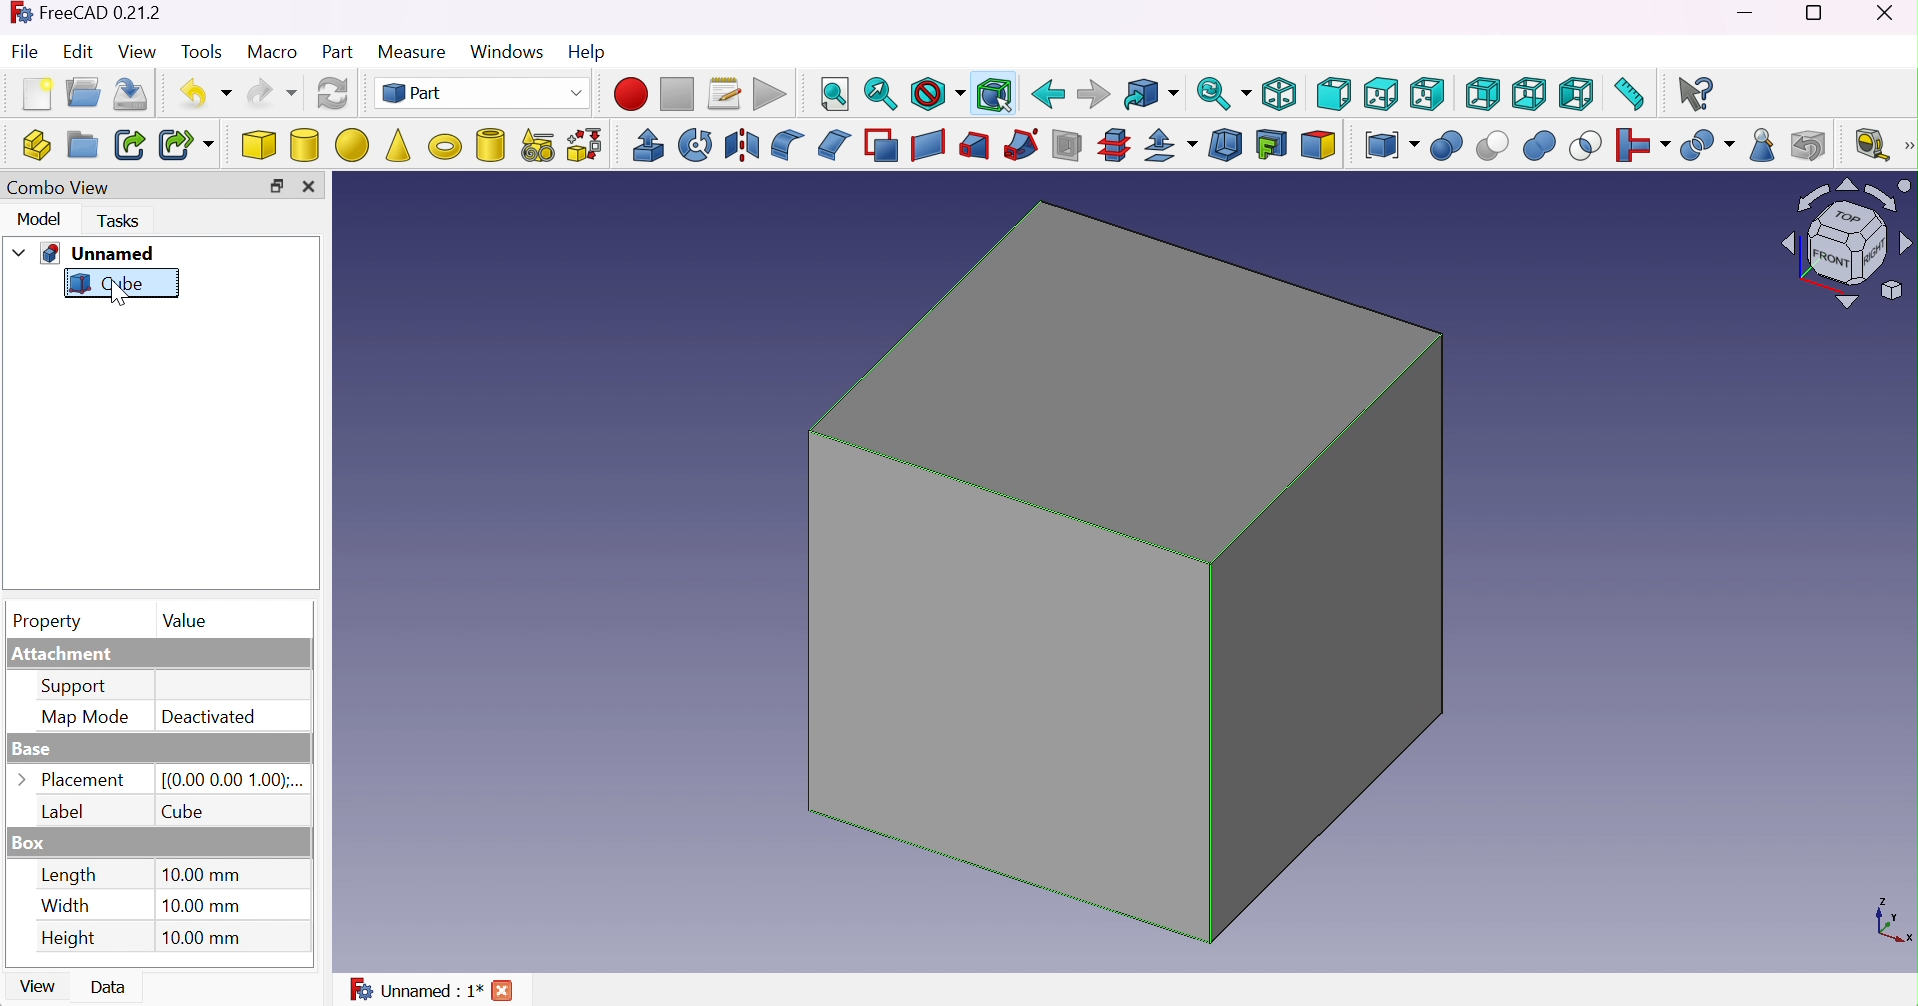 Image resolution: width=1918 pixels, height=1006 pixels. Describe the element at coordinates (1528, 94) in the screenshot. I see `Bottom` at that location.